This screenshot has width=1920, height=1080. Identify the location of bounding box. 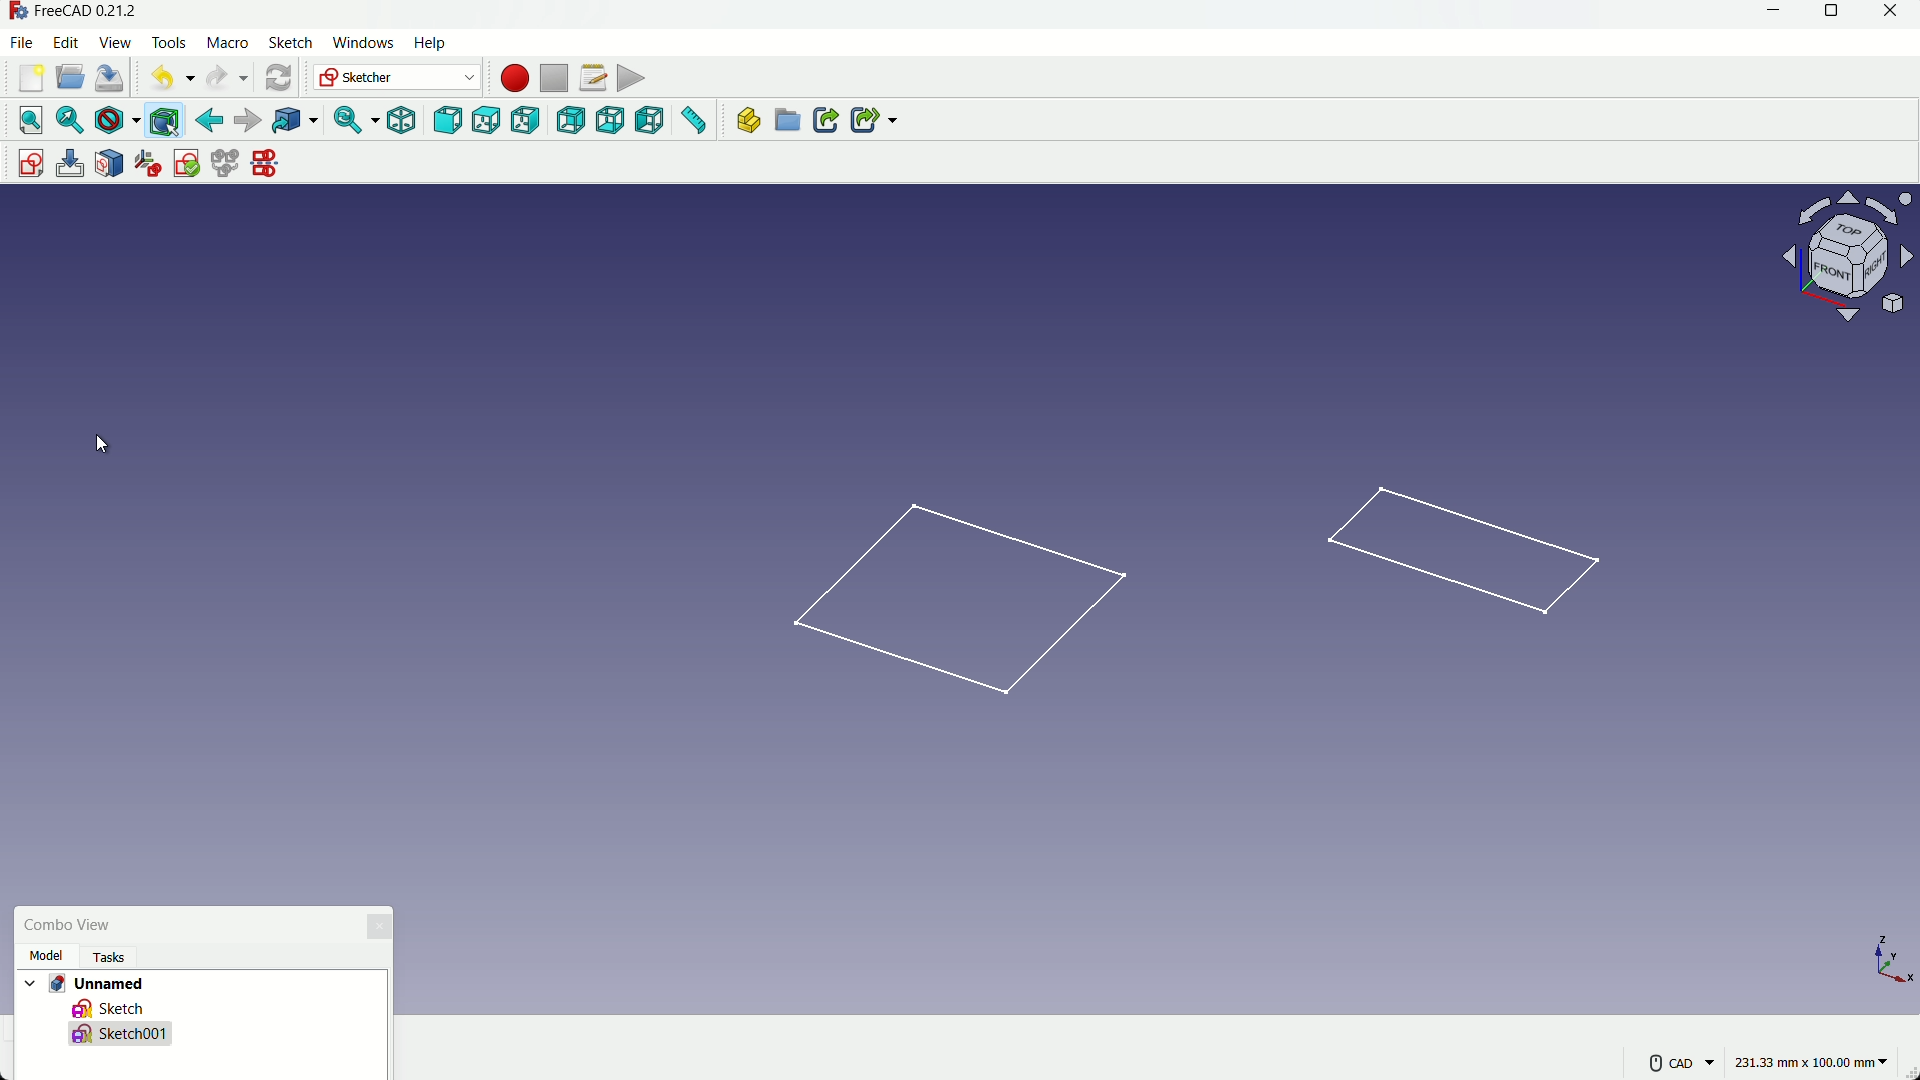
(163, 120).